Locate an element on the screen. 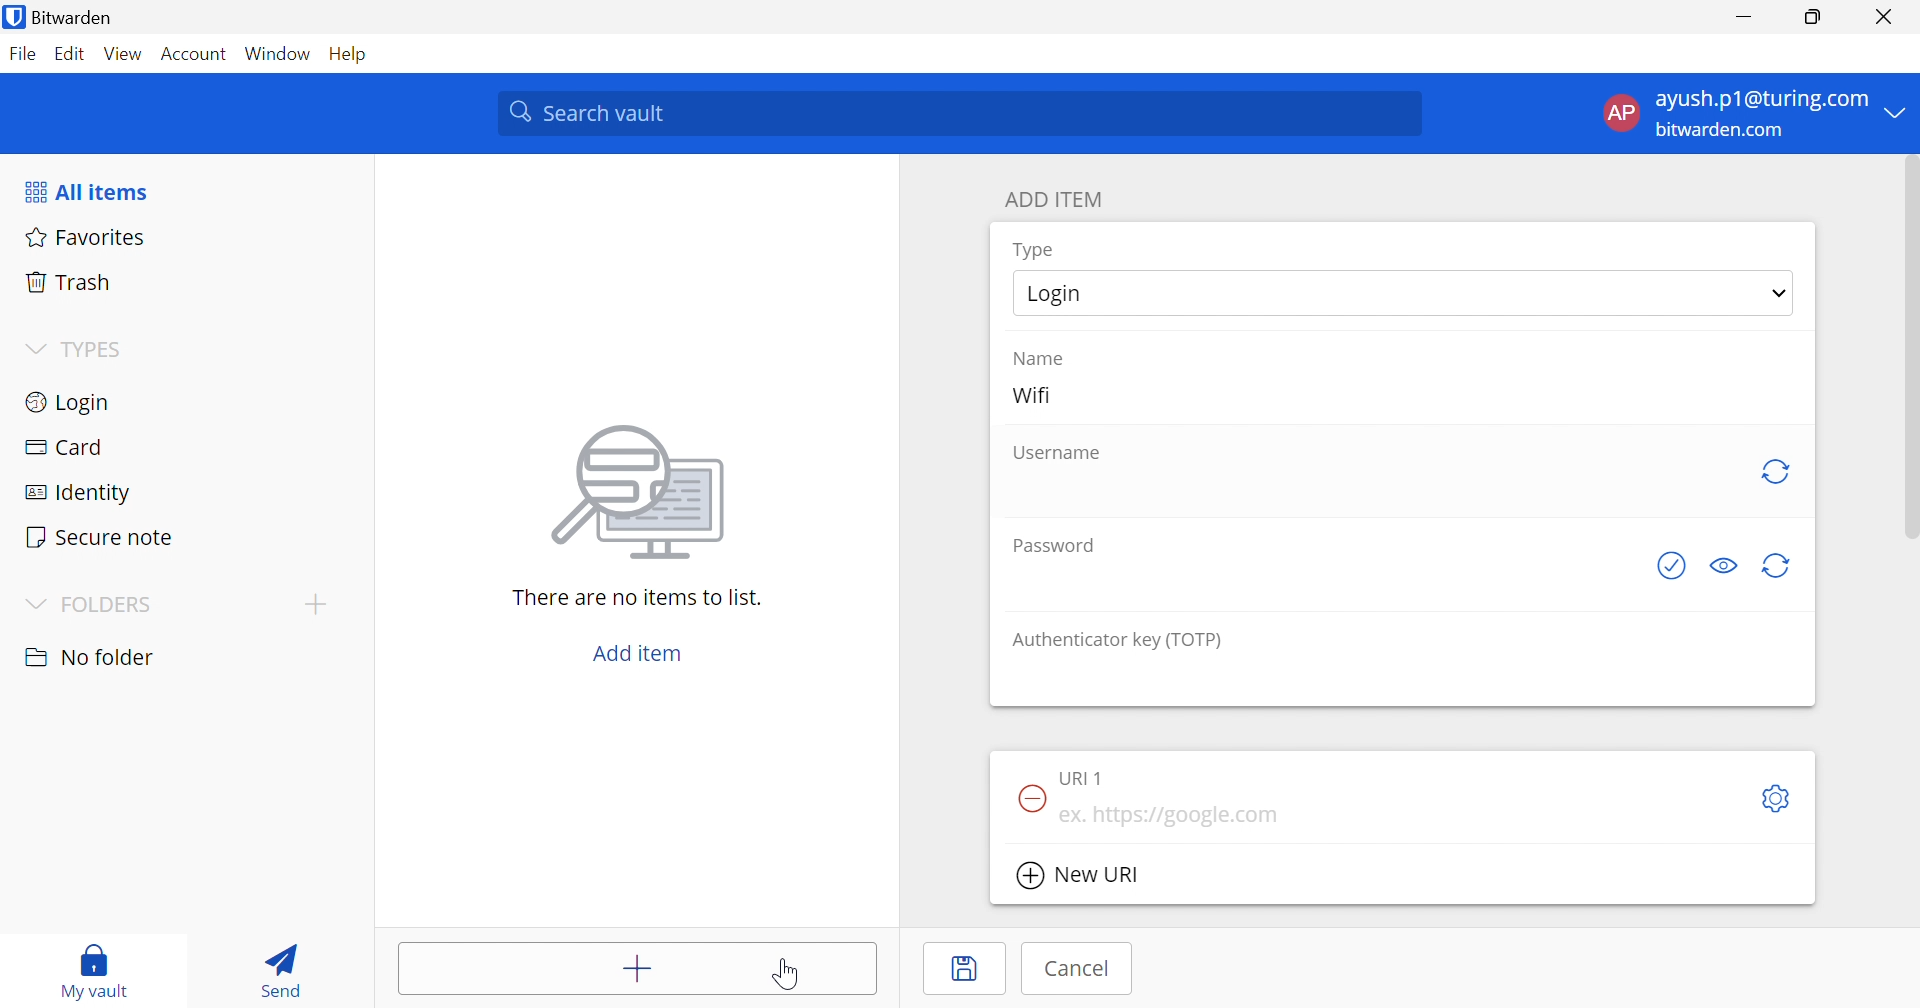 This screenshot has width=1920, height=1008. Search vault is located at coordinates (958, 113).